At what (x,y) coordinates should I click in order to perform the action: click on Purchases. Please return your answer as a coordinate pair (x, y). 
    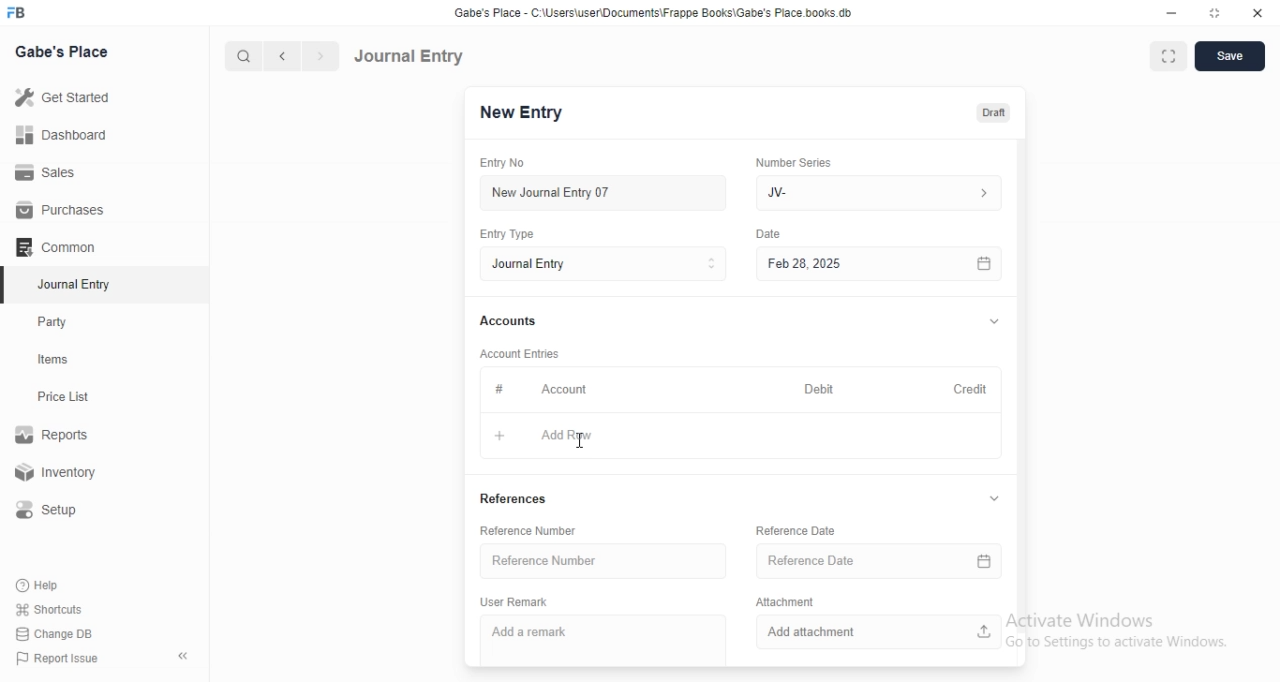
    Looking at the image, I should click on (61, 210).